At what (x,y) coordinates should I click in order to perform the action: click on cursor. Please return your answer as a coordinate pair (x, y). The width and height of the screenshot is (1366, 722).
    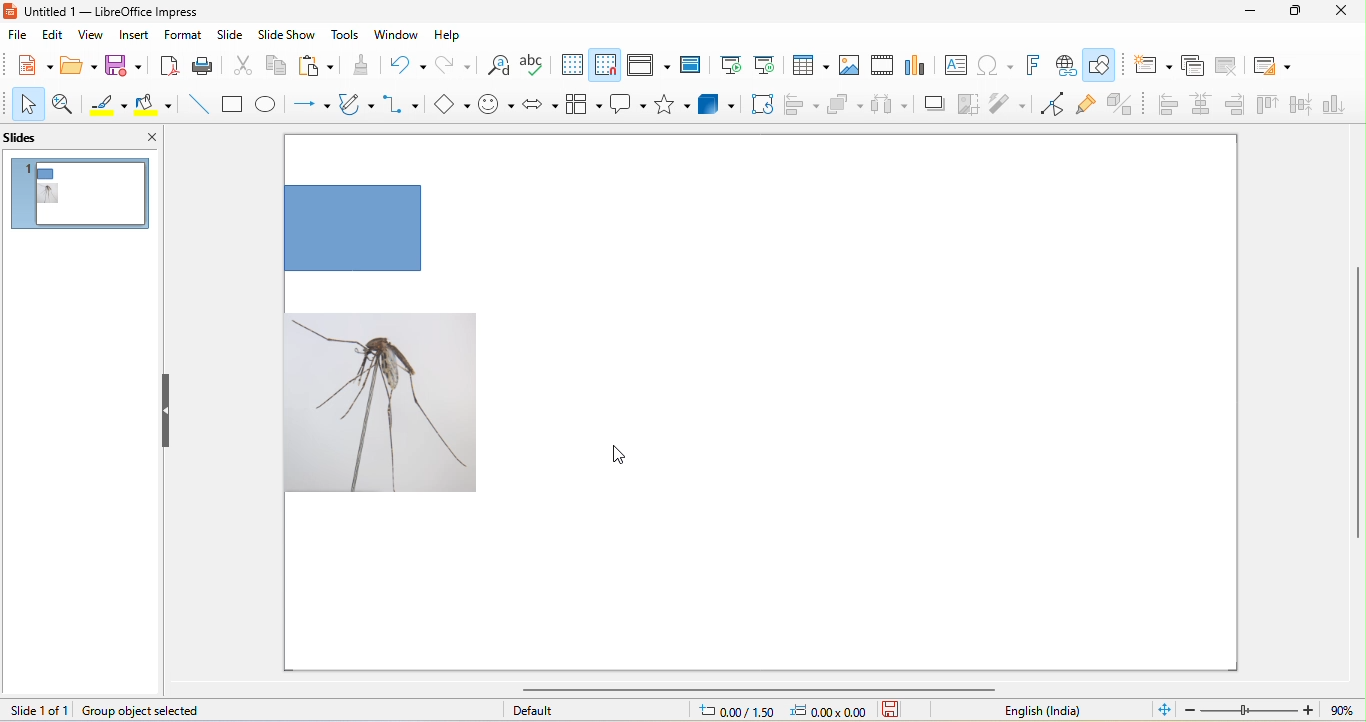
    Looking at the image, I should click on (616, 457).